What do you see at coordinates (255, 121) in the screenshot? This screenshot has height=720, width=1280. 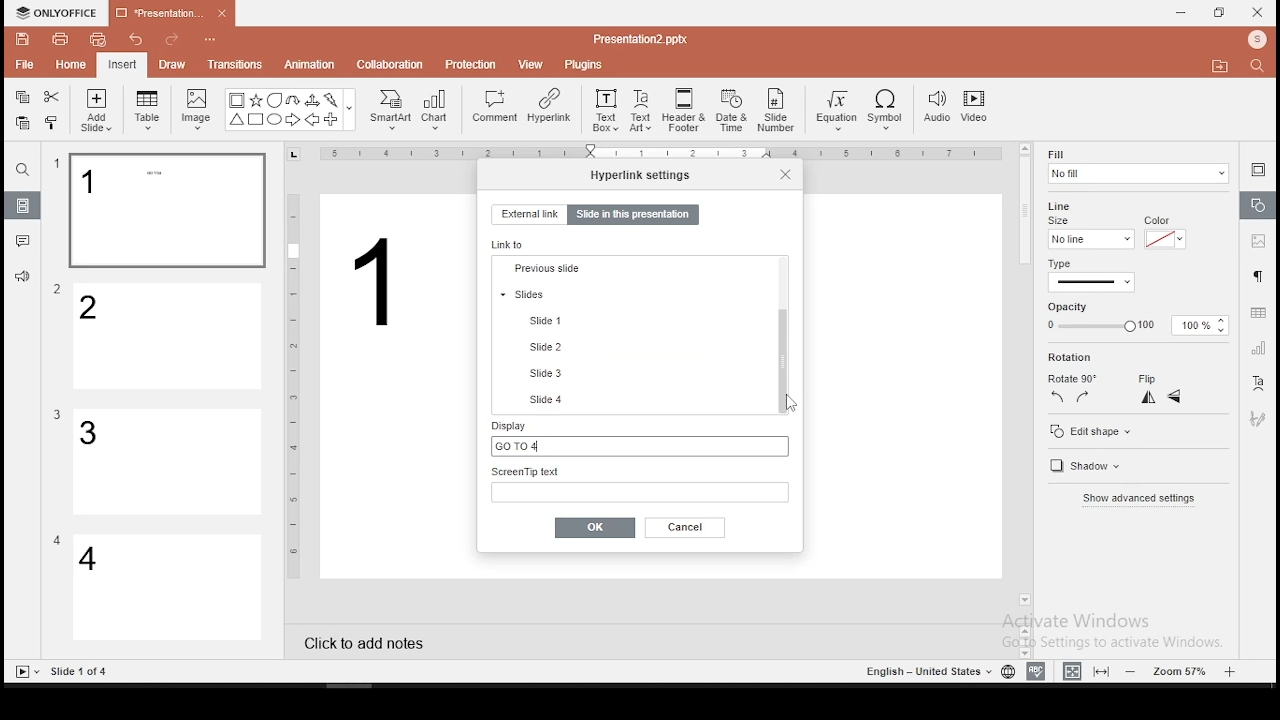 I see `Square` at bounding box center [255, 121].